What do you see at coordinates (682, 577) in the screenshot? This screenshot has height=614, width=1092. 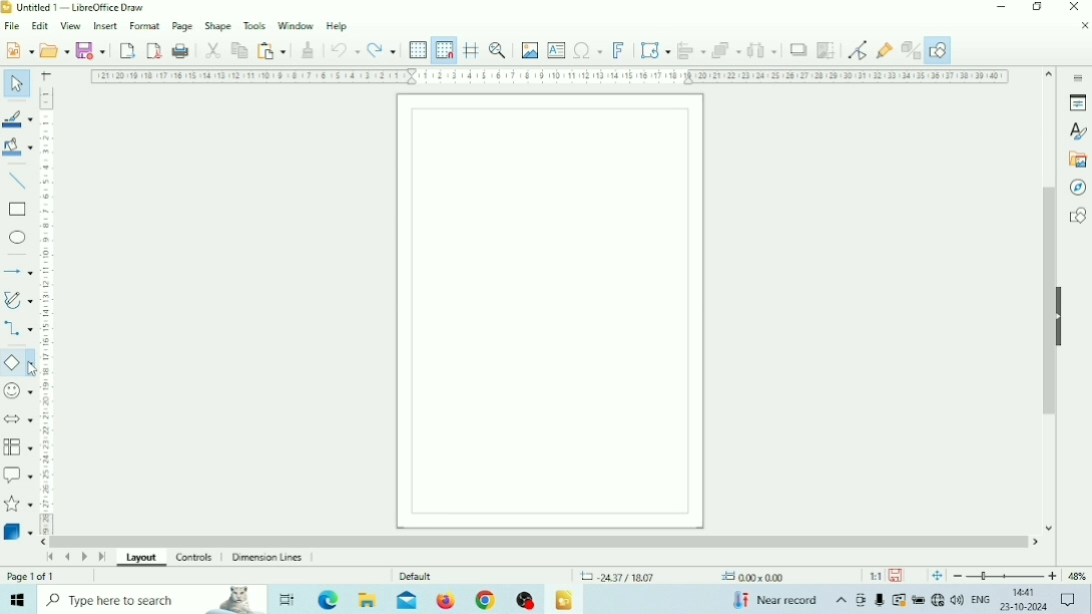 I see `Cursor positions` at bounding box center [682, 577].